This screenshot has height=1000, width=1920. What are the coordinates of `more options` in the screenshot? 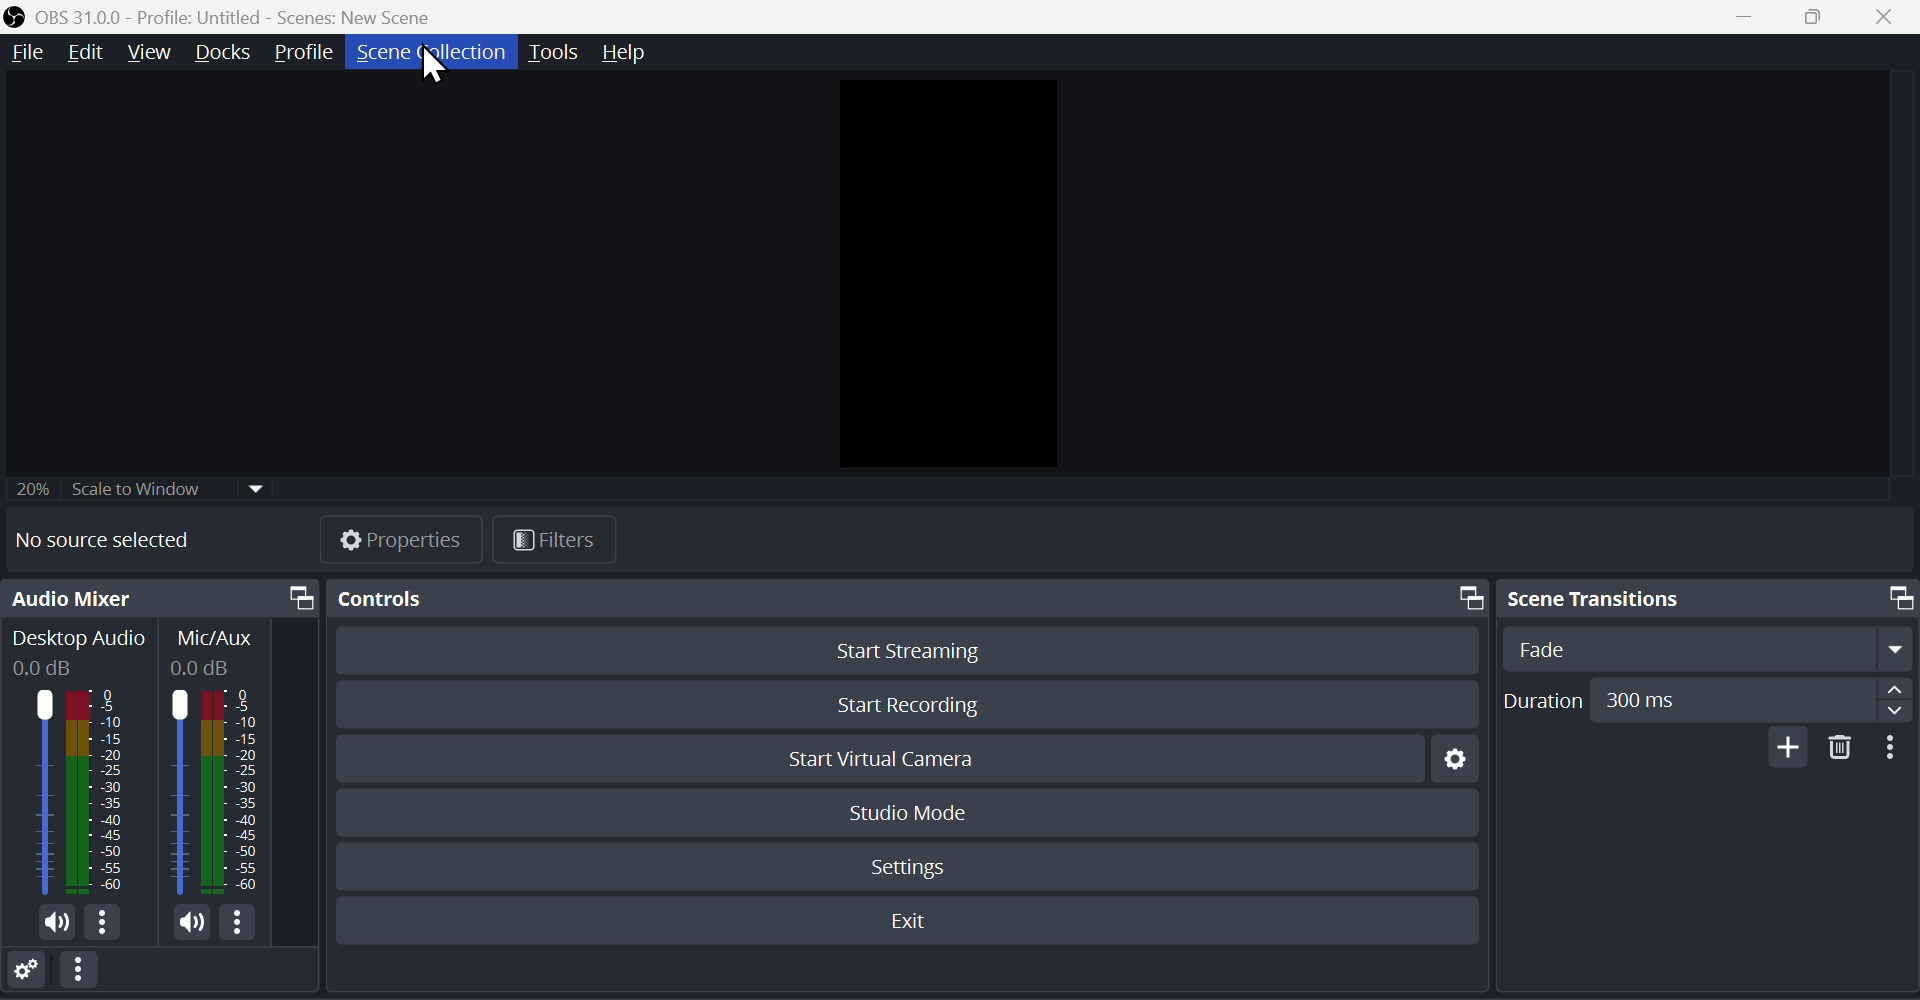 It's located at (110, 926).